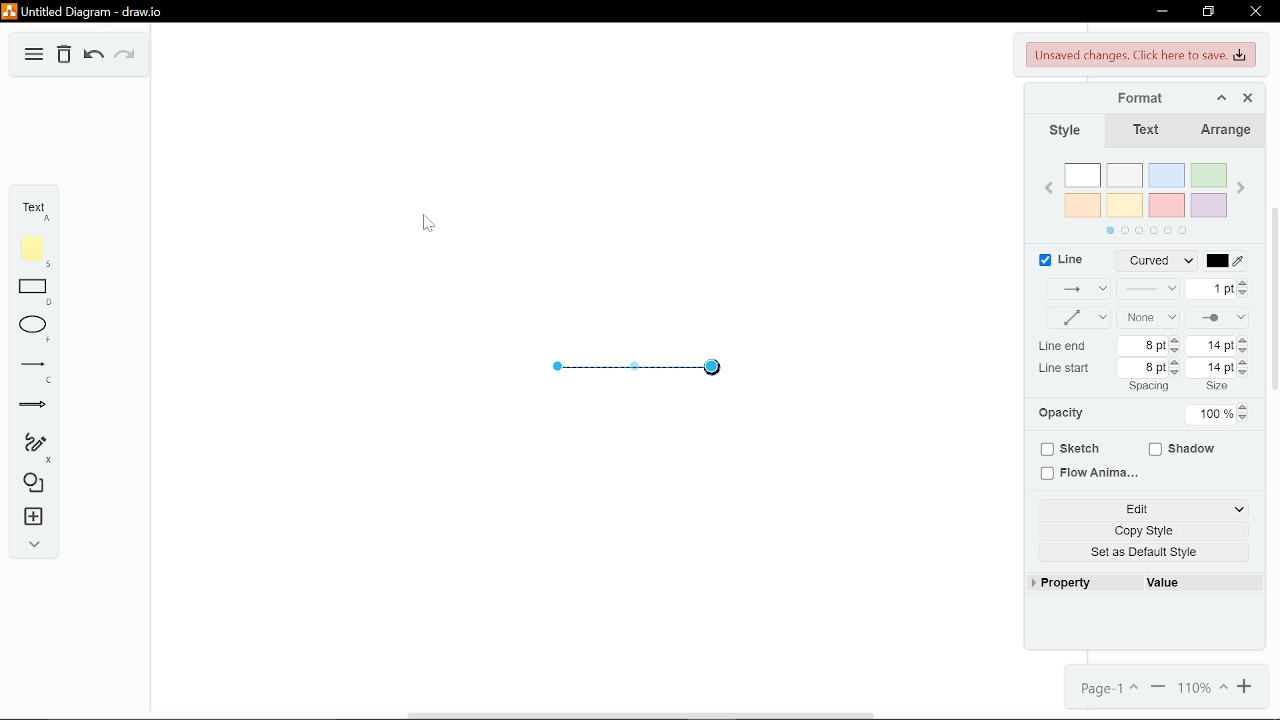 The height and width of the screenshot is (720, 1280). Describe the element at coordinates (1069, 449) in the screenshot. I see `Sketch` at that location.